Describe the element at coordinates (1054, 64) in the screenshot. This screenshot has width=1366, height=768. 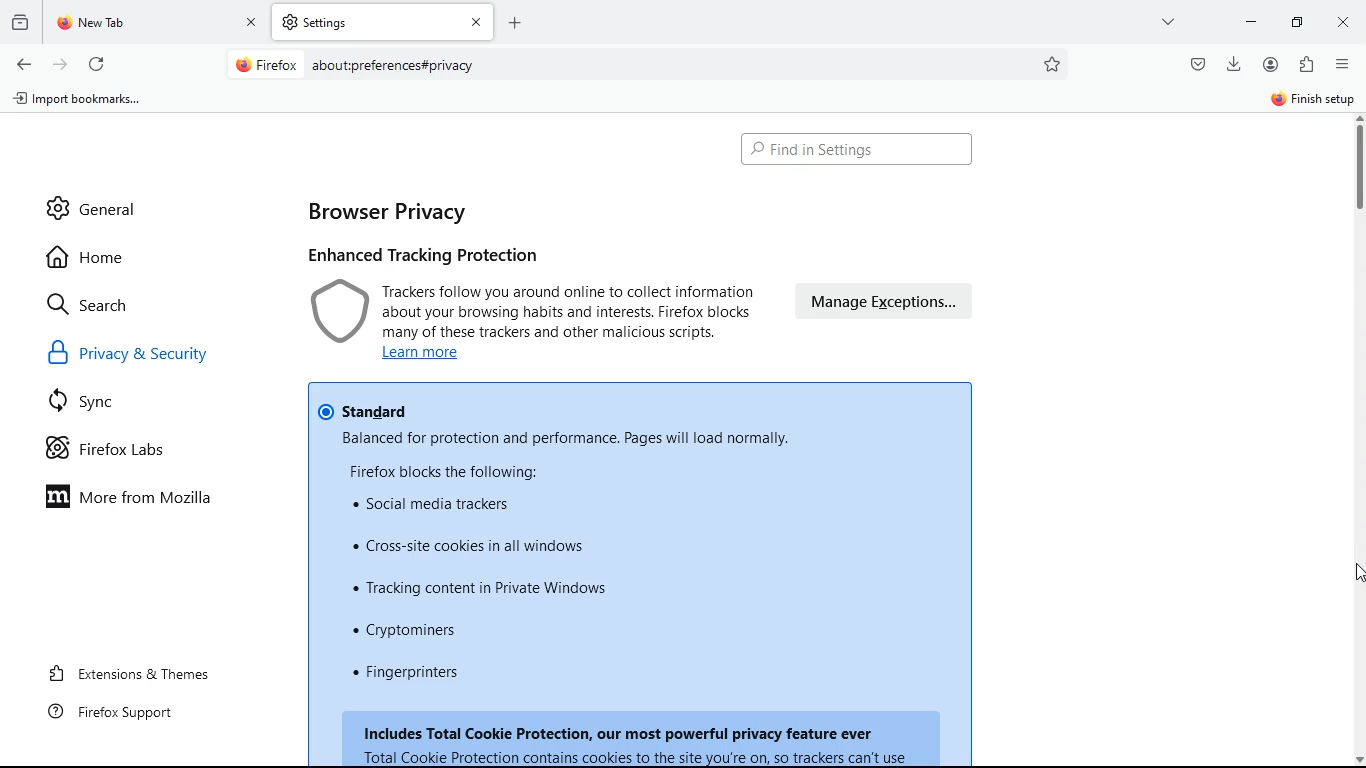
I see `preferences` at that location.